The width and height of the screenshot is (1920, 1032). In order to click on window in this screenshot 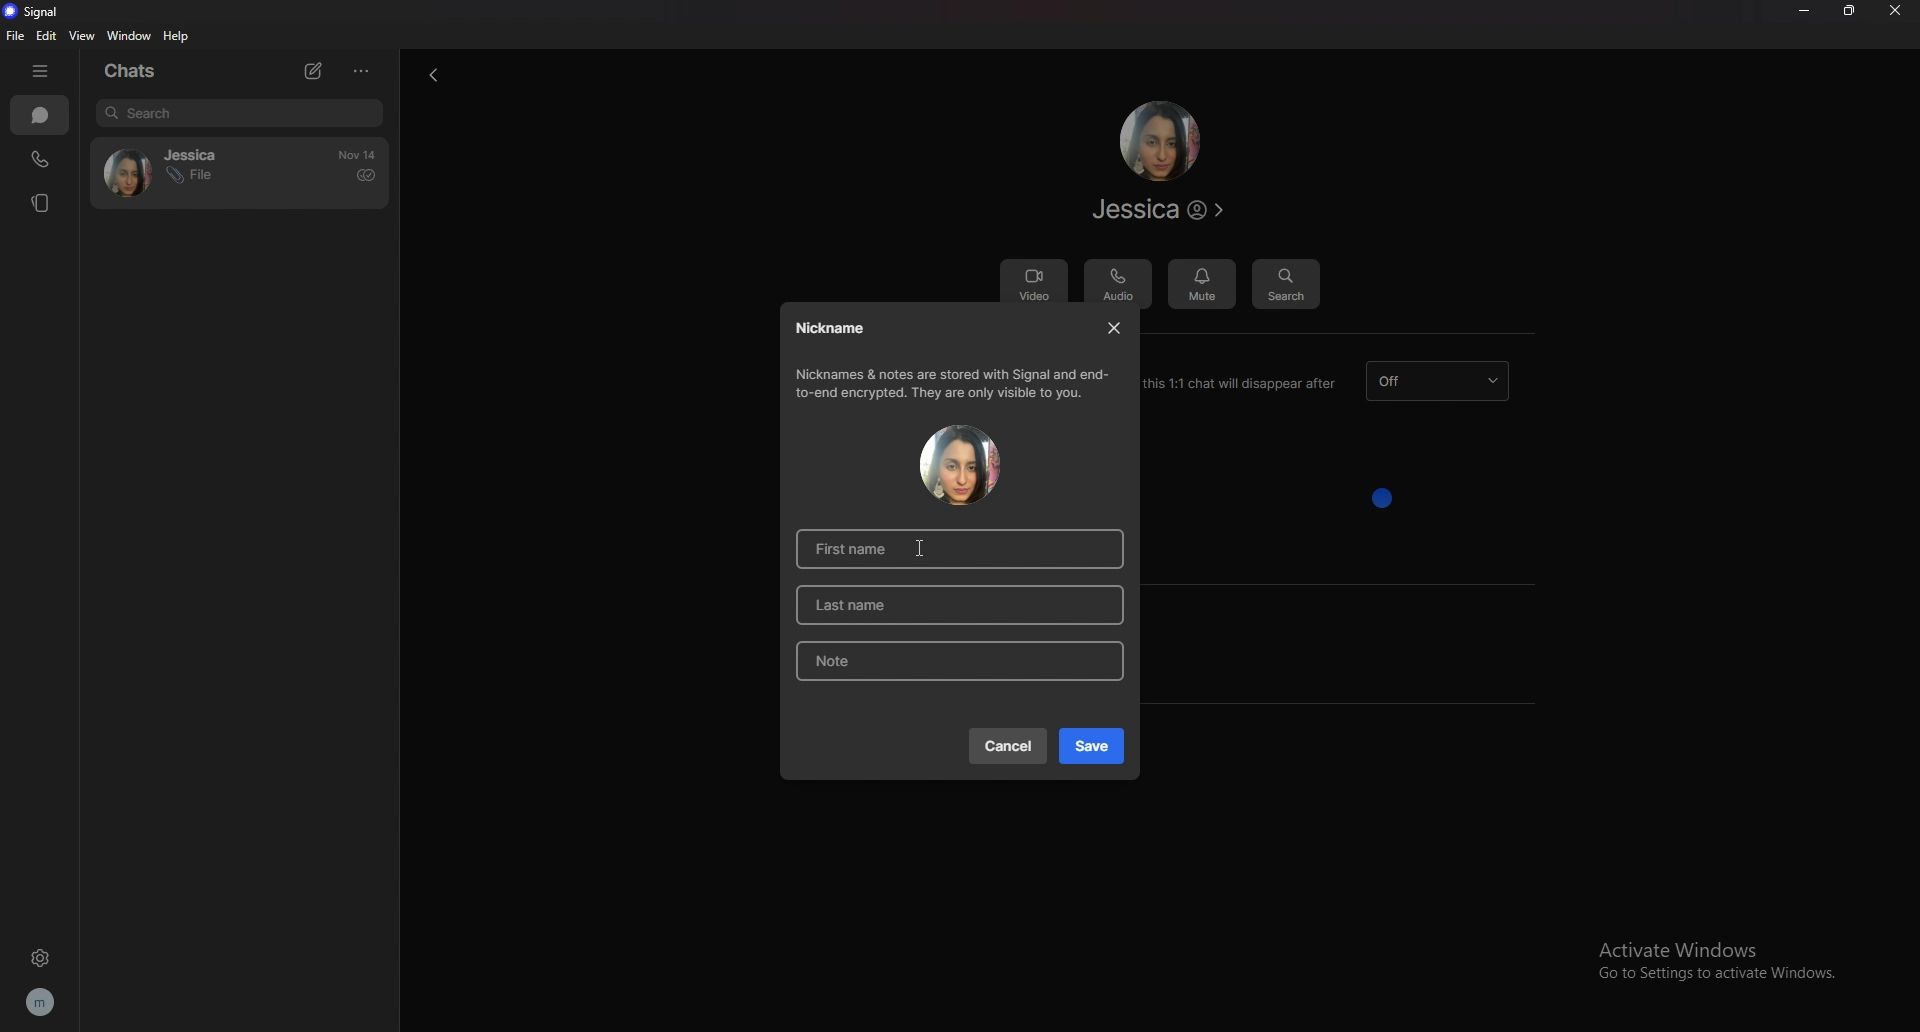, I will do `click(130, 35)`.